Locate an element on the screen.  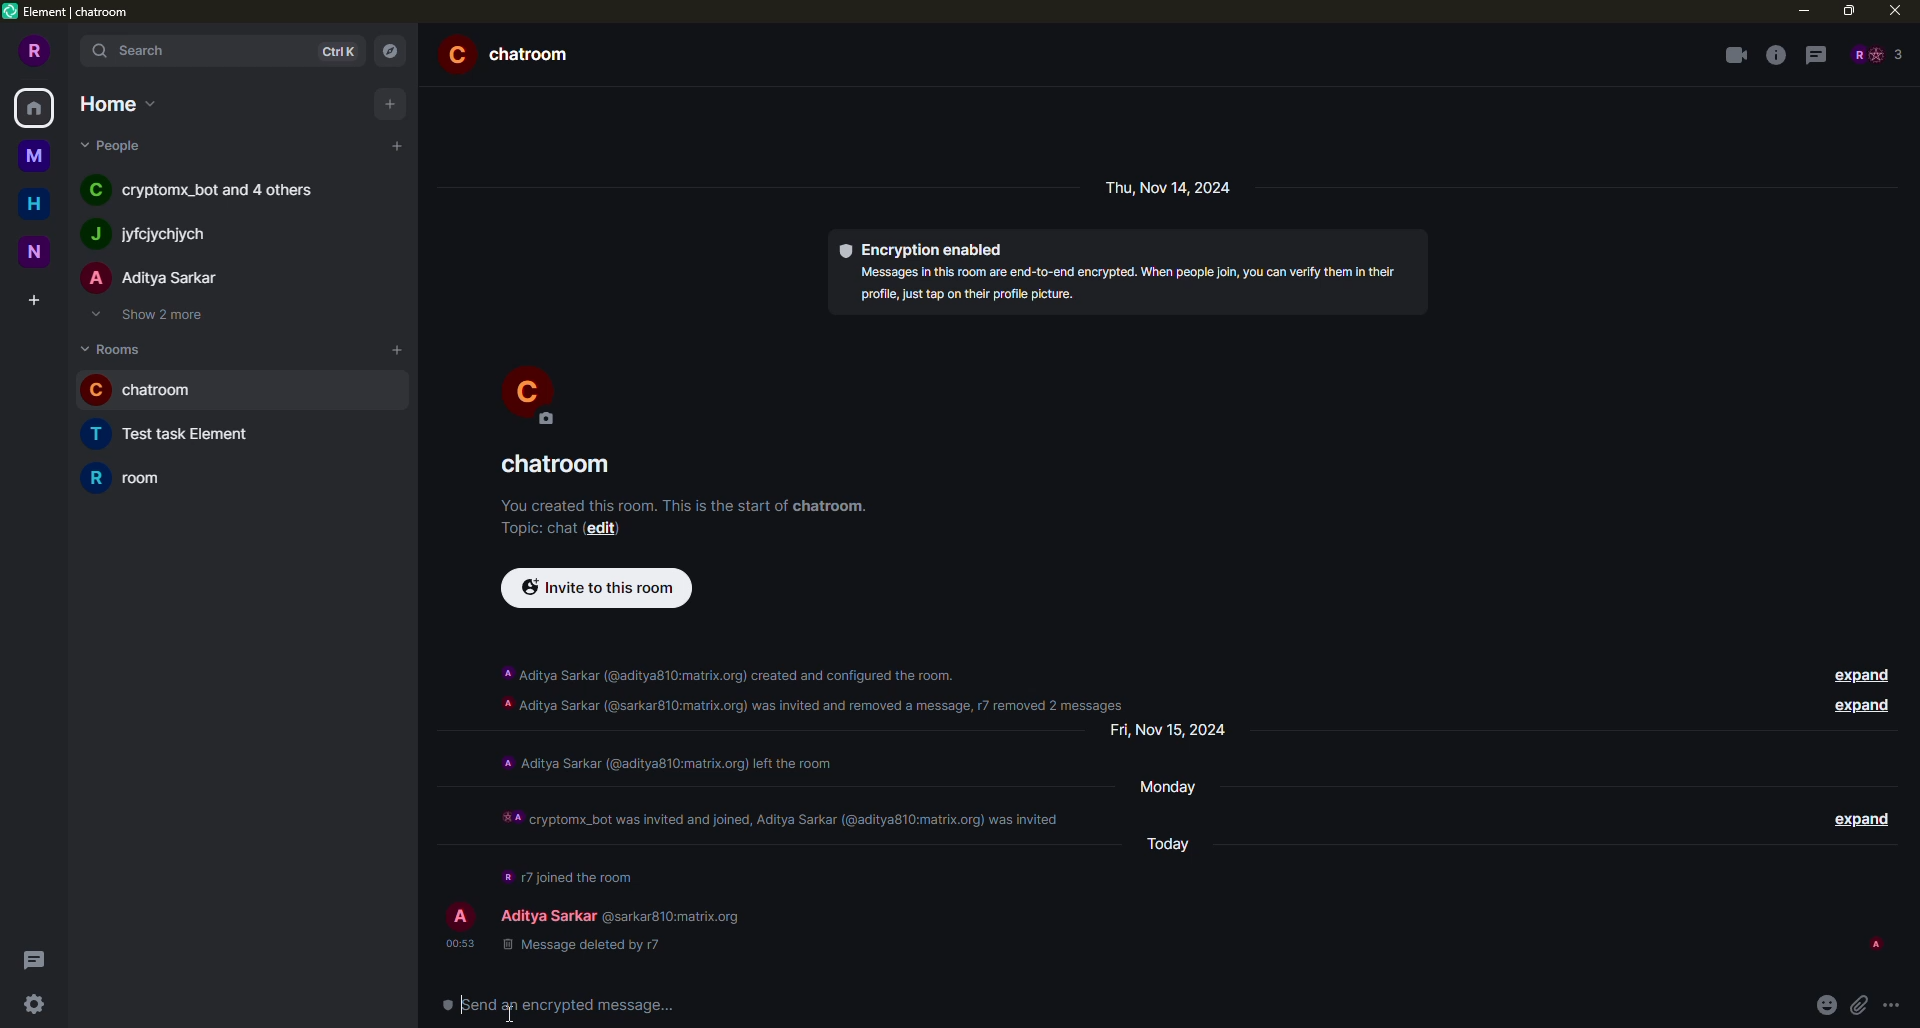
element is located at coordinates (73, 14).